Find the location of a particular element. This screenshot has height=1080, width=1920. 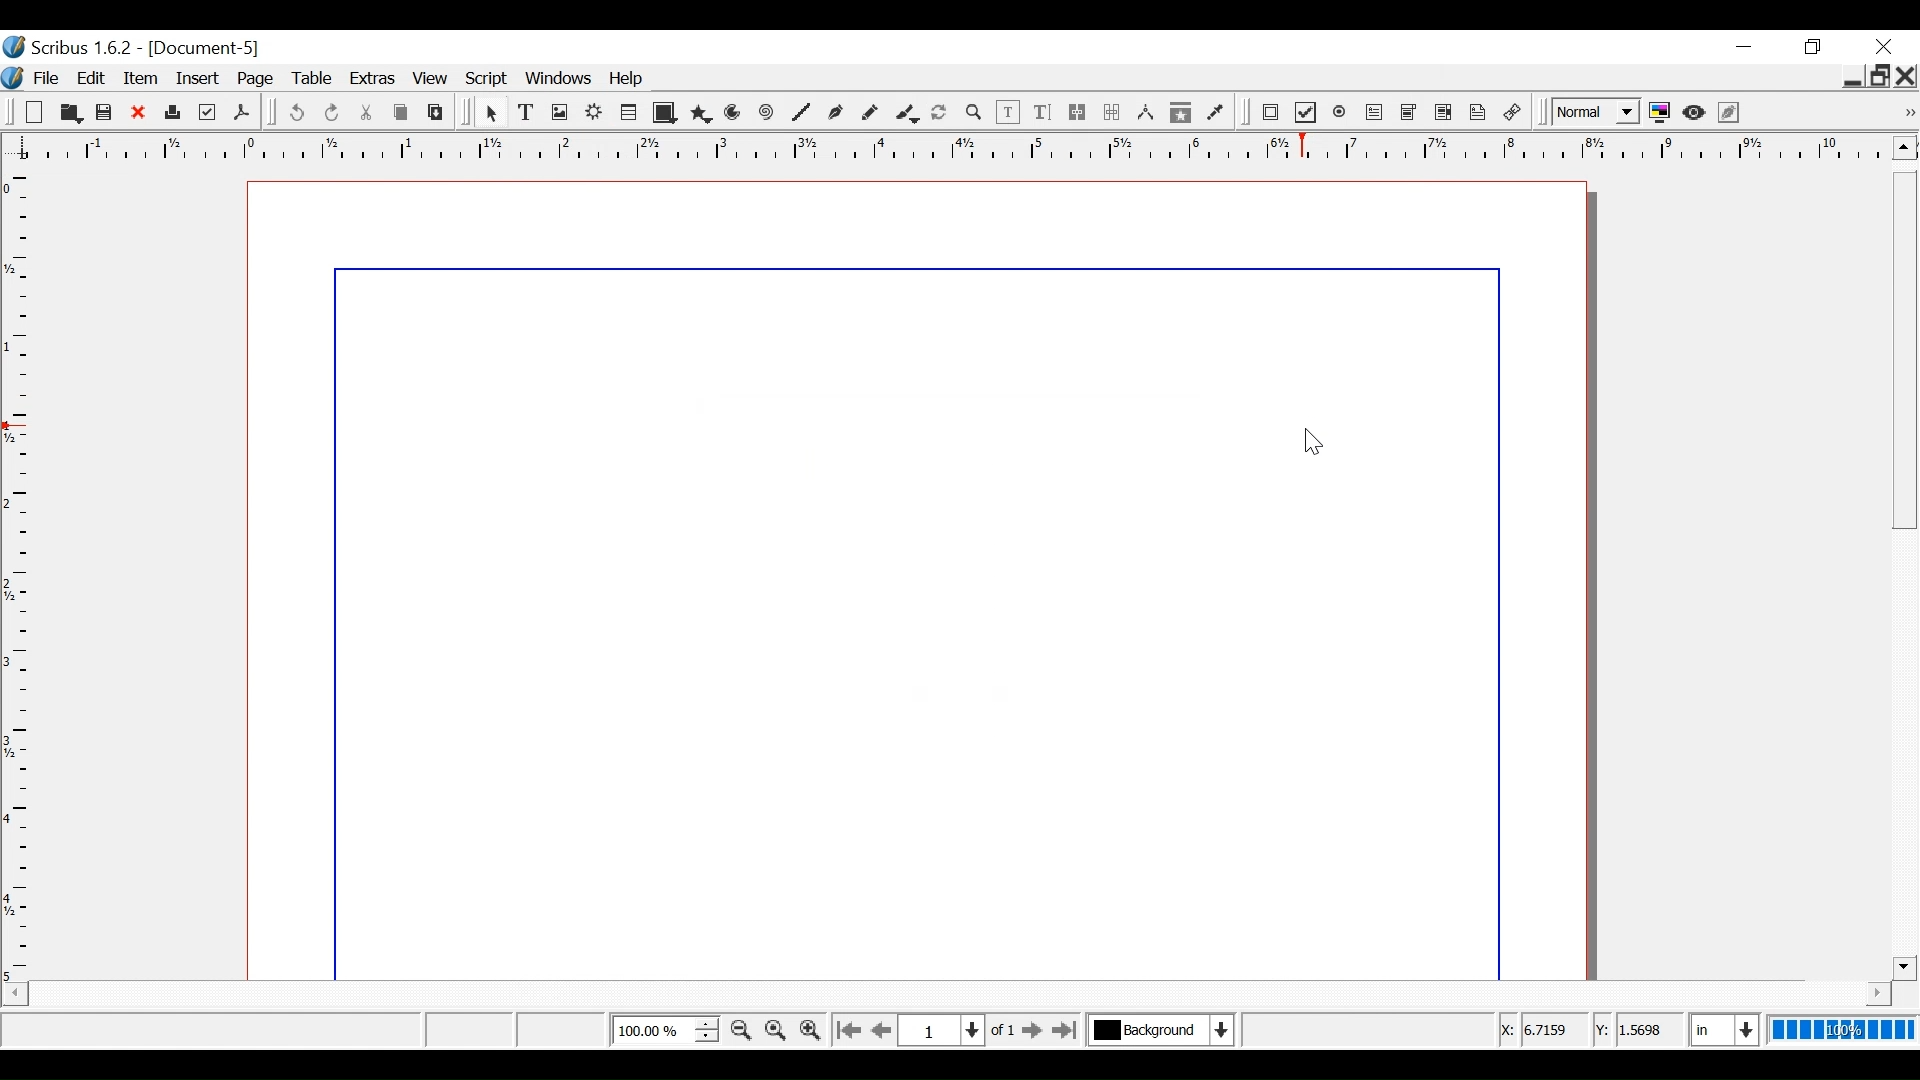

Go to the next page is located at coordinates (1034, 1031).